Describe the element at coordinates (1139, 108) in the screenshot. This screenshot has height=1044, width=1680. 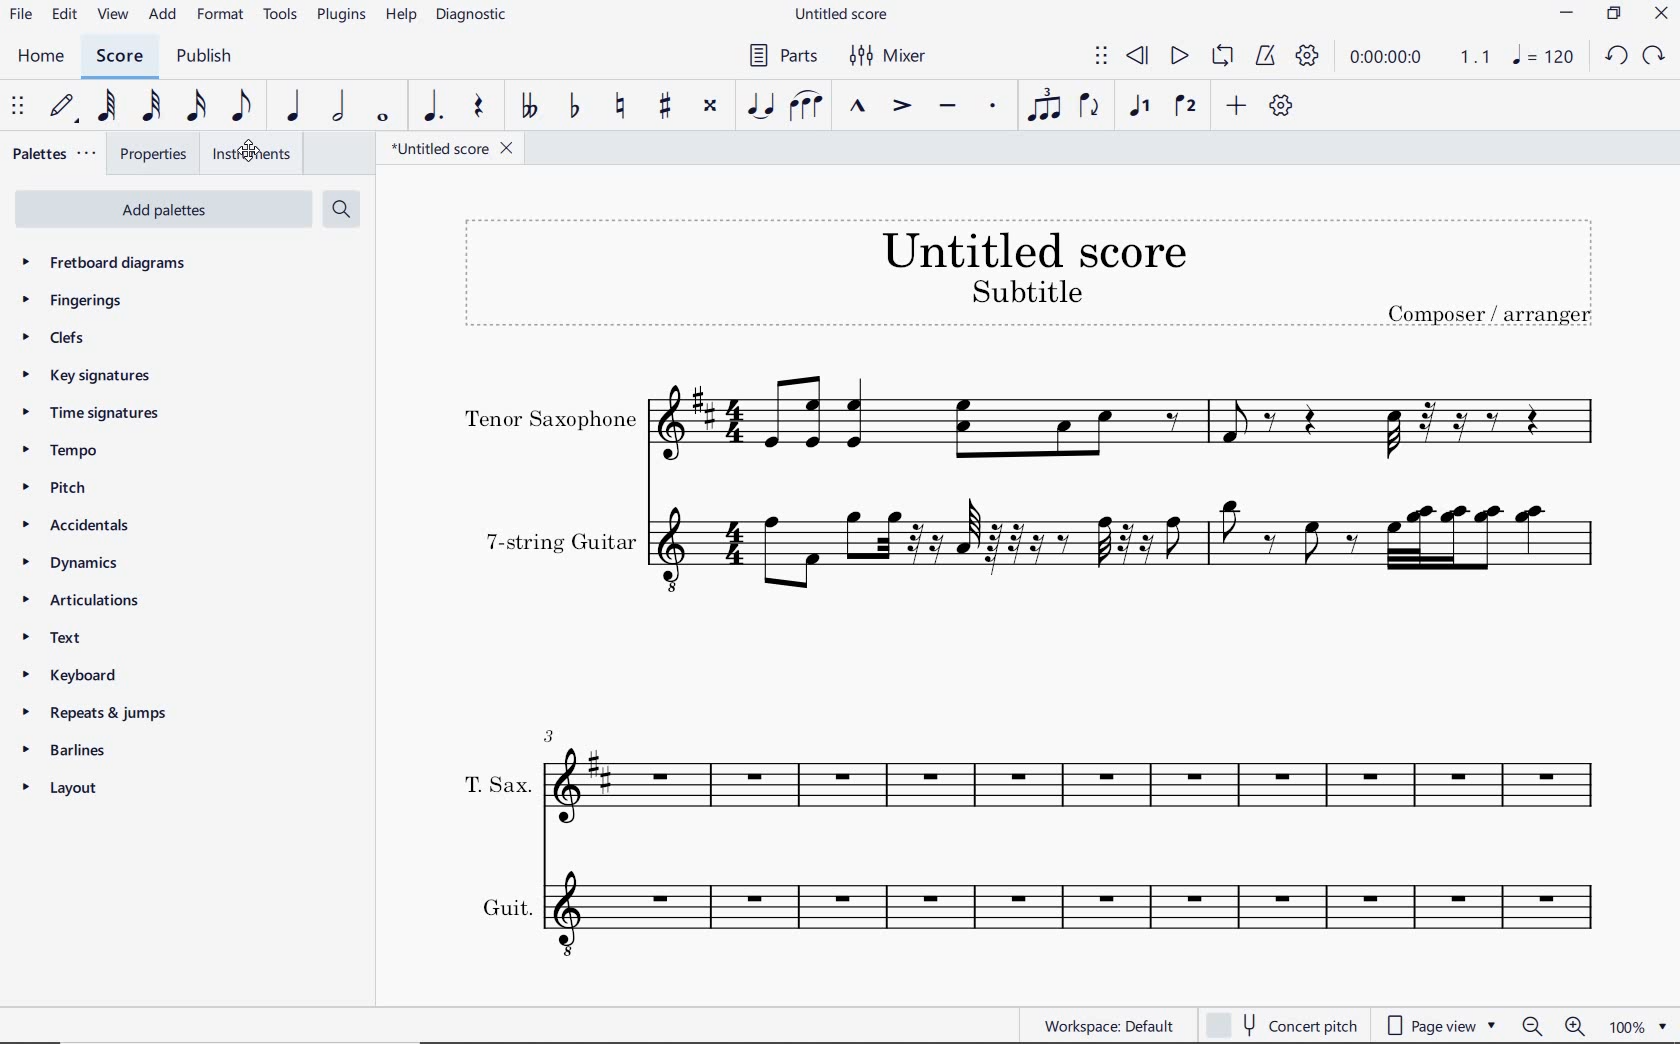
I see `VOICE 1` at that location.